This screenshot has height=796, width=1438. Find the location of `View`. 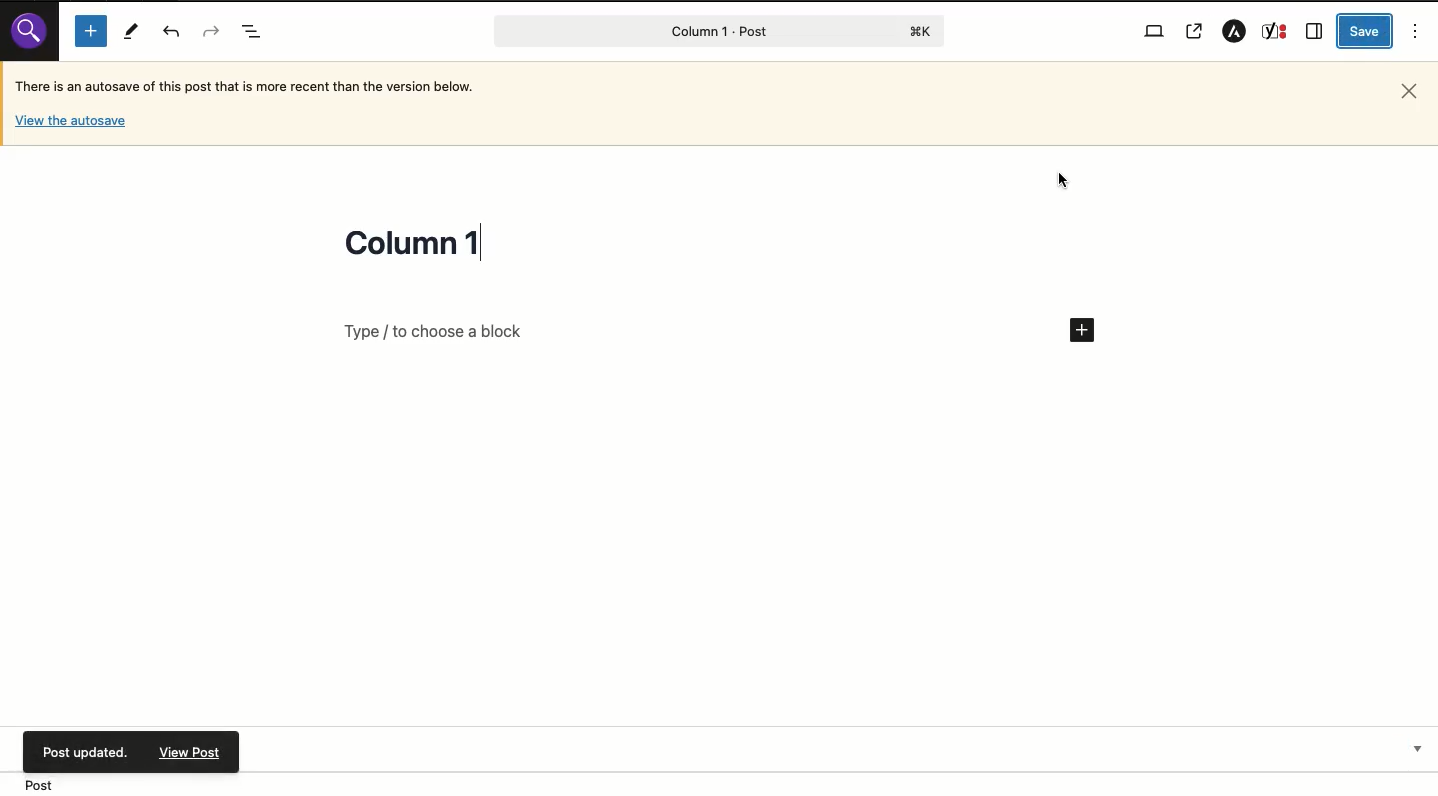

View is located at coordinates (1155, 29).